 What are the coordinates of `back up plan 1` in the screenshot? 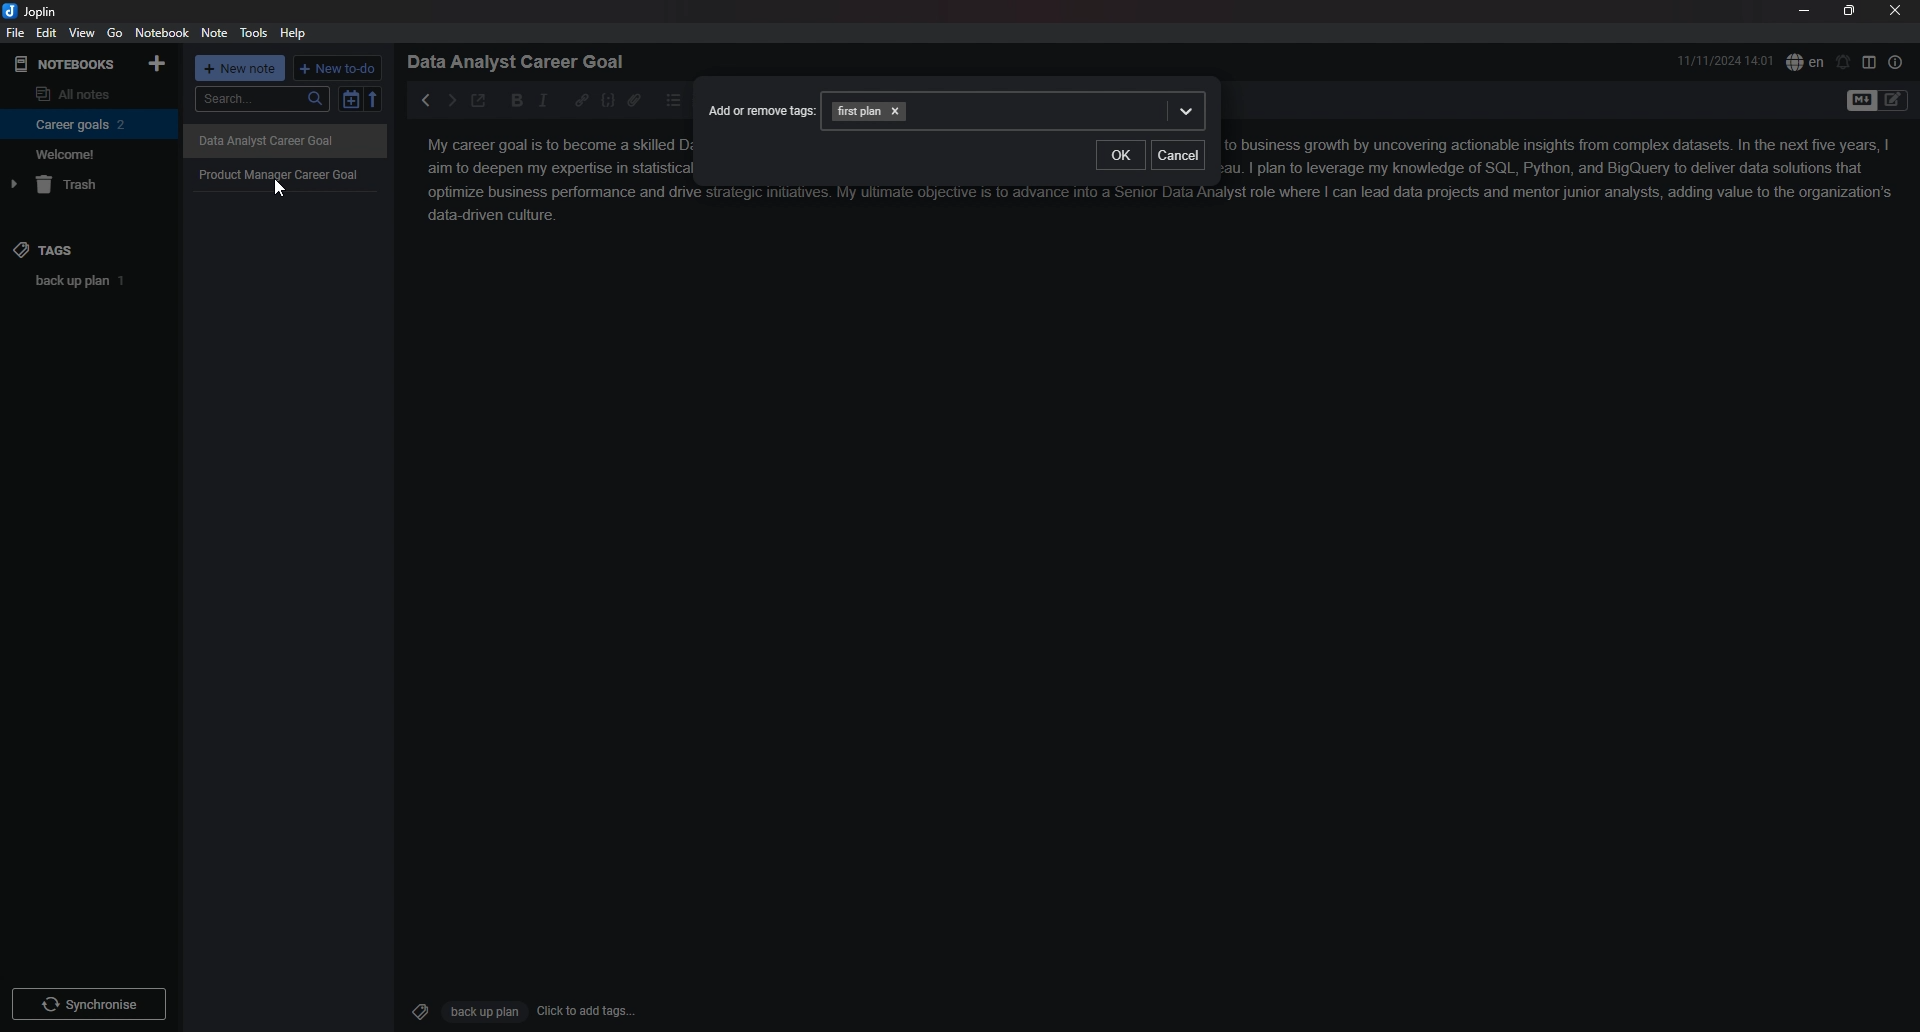 It's located at (92, 280).